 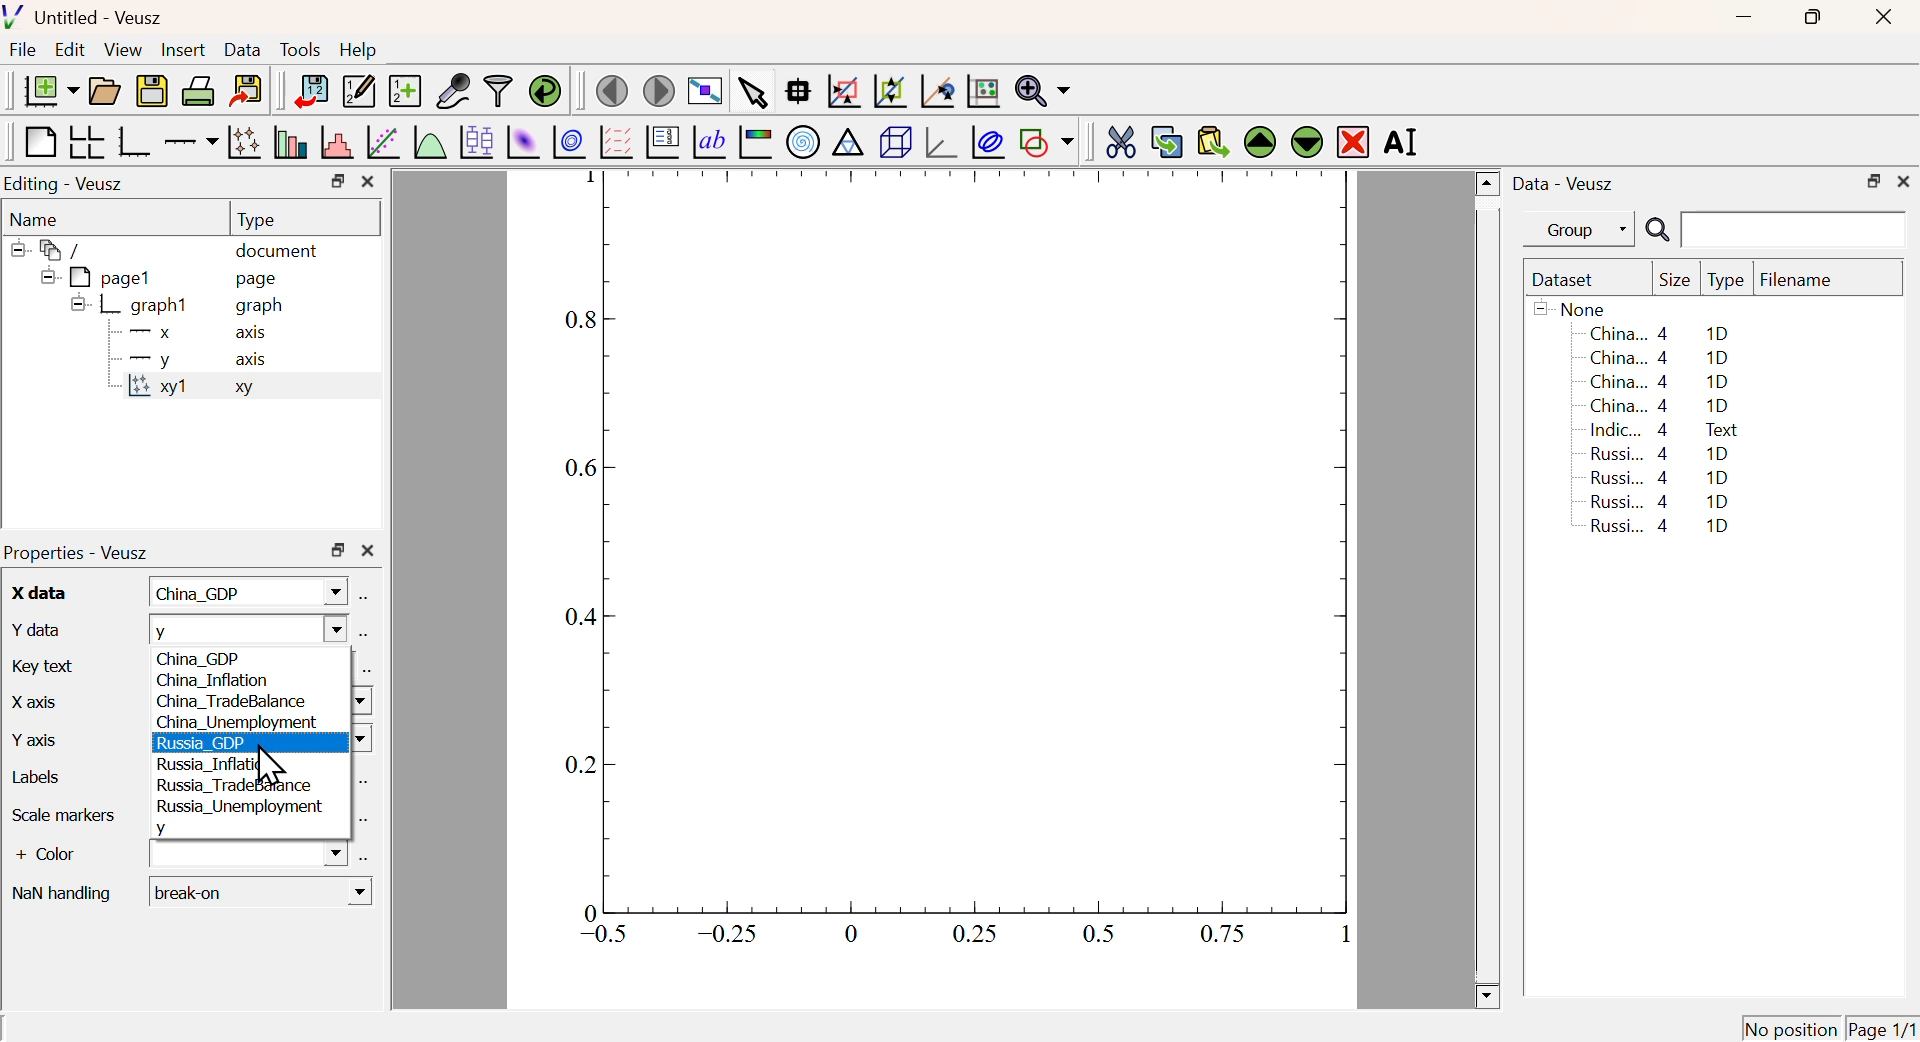 What do you see at coordinates (1306, 141) in the screenshot?
I see `Move Down` at bounding box center [1306, 141].